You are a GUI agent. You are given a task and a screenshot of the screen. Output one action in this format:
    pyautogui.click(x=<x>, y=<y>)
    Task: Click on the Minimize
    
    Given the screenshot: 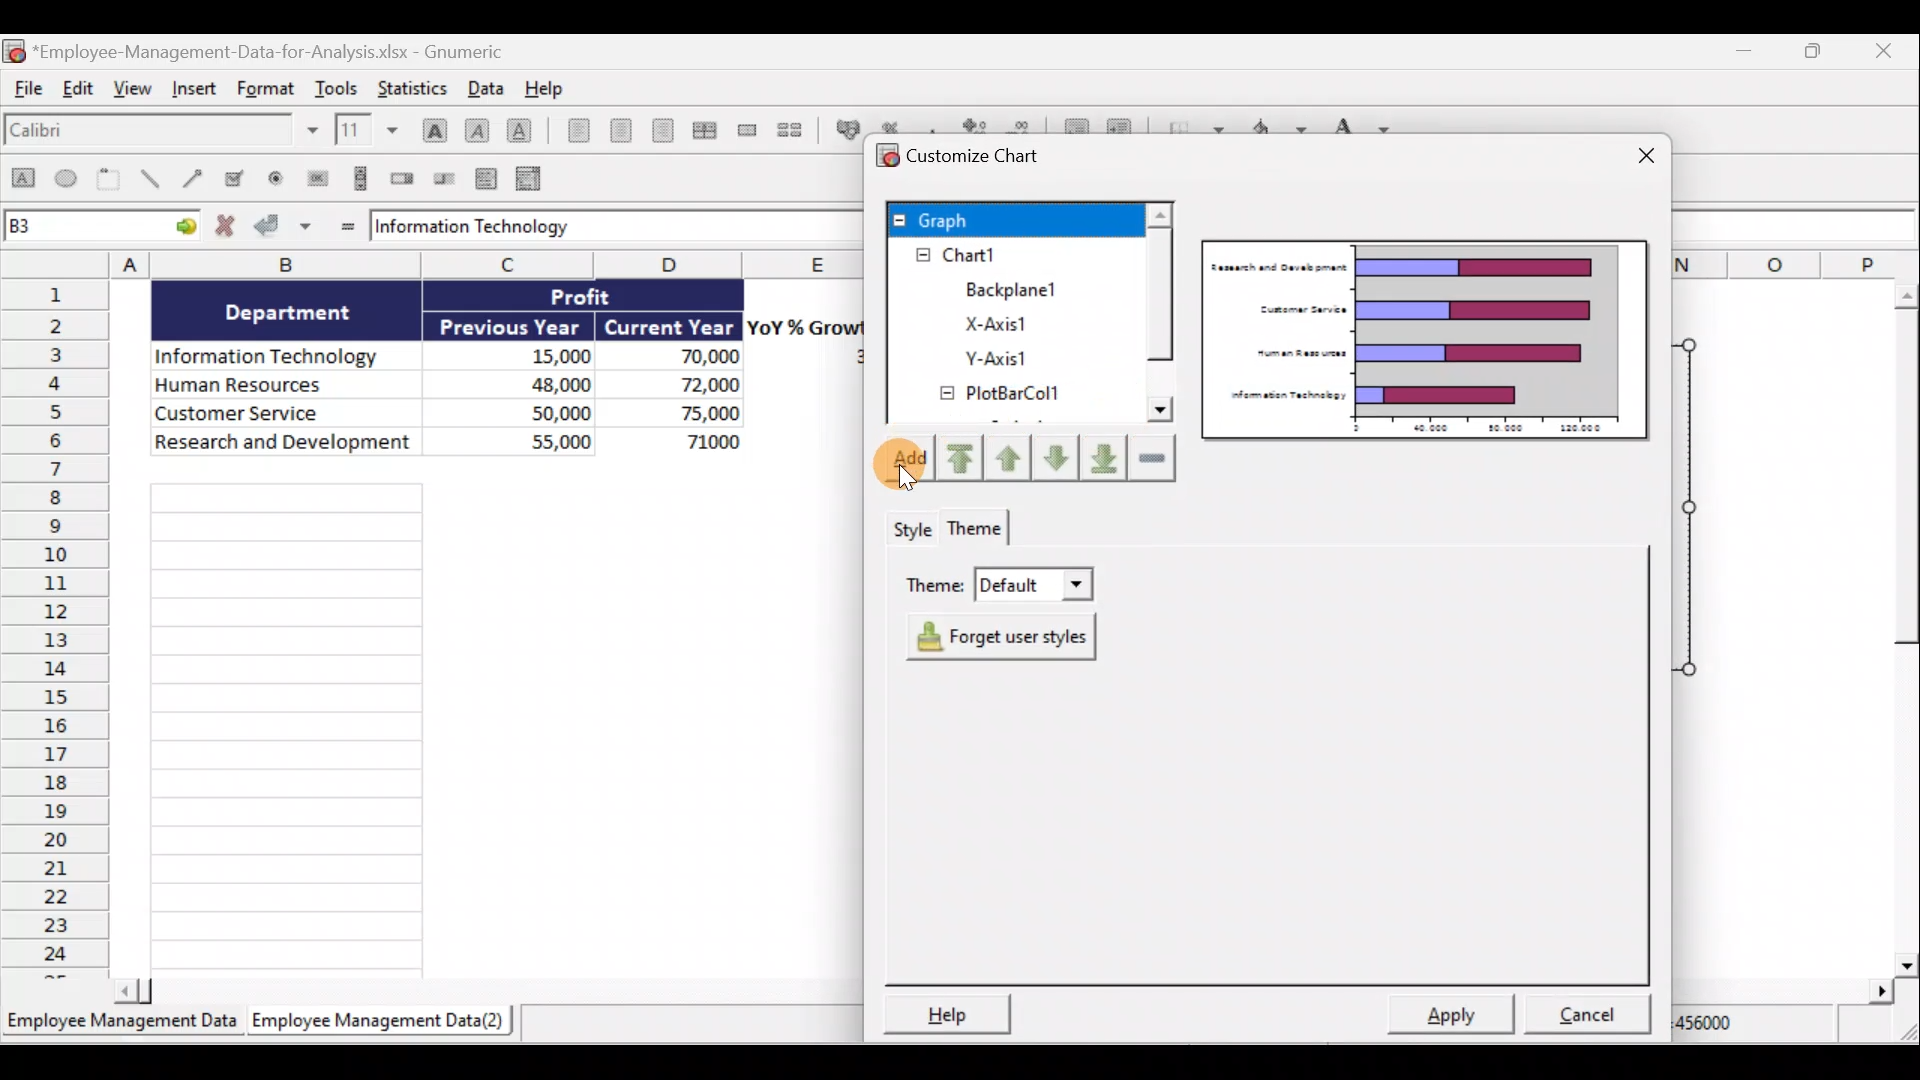 What is the action you would take?
    pyautogui.click(x=1742, y=53)
    